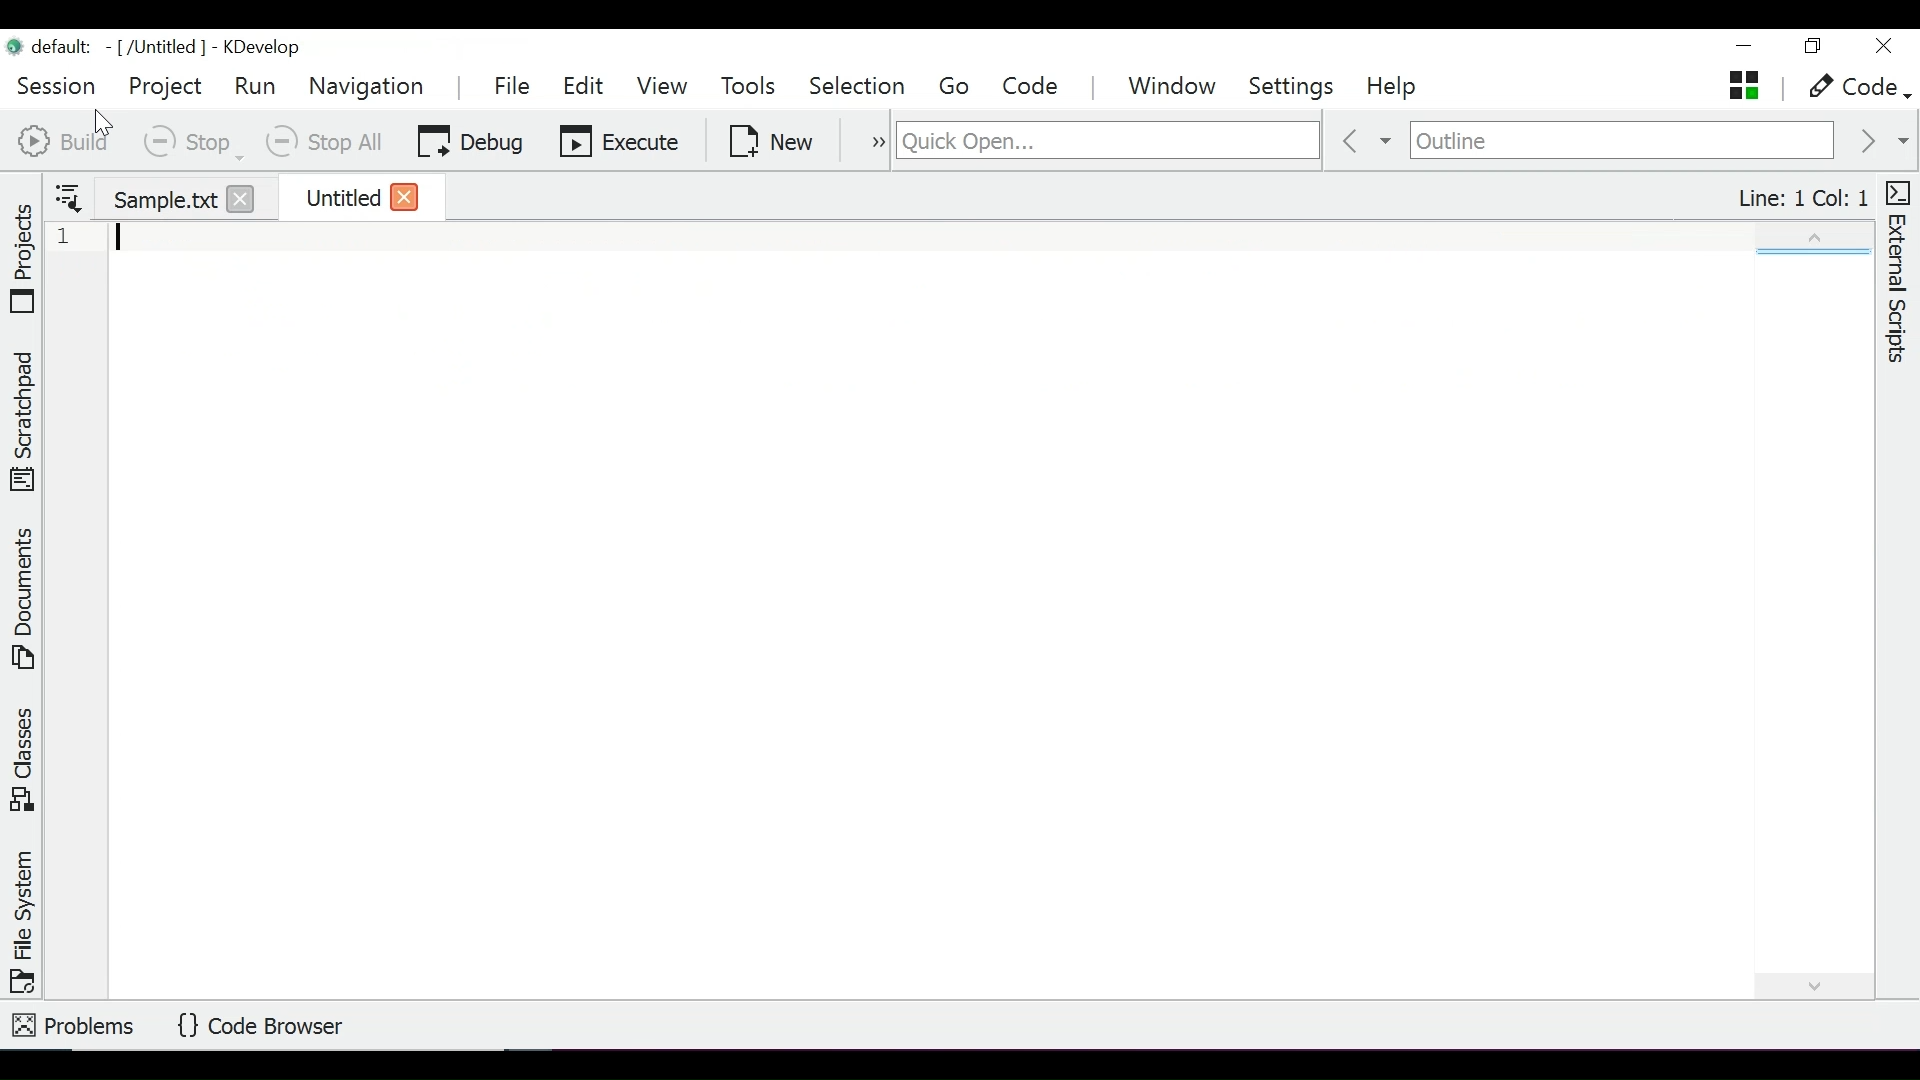  Describe the element at coordinates (584, 88) in the screenshot. I see `Edit` at that location.